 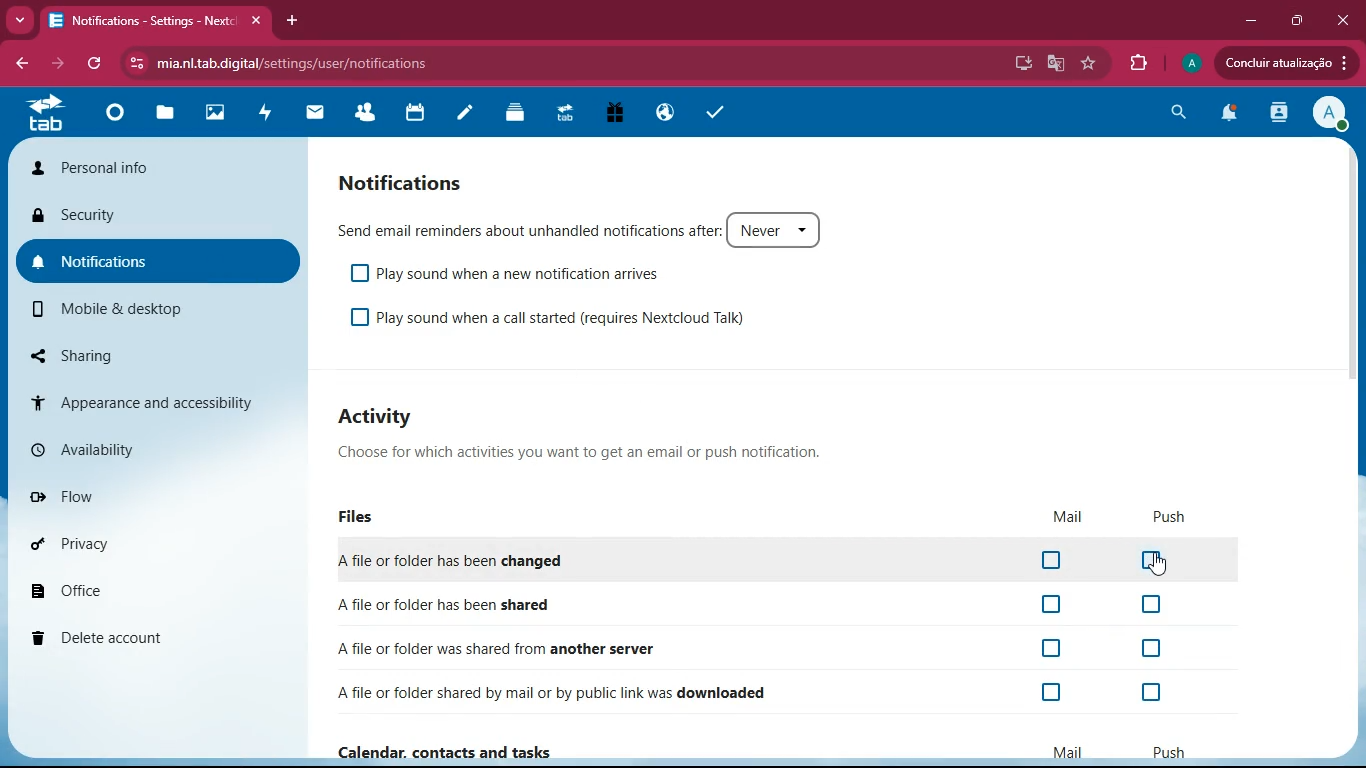 What do you see at coordinates (129, 354) in the screenshot?
I see `sharing` at bounding box center [129, 354].